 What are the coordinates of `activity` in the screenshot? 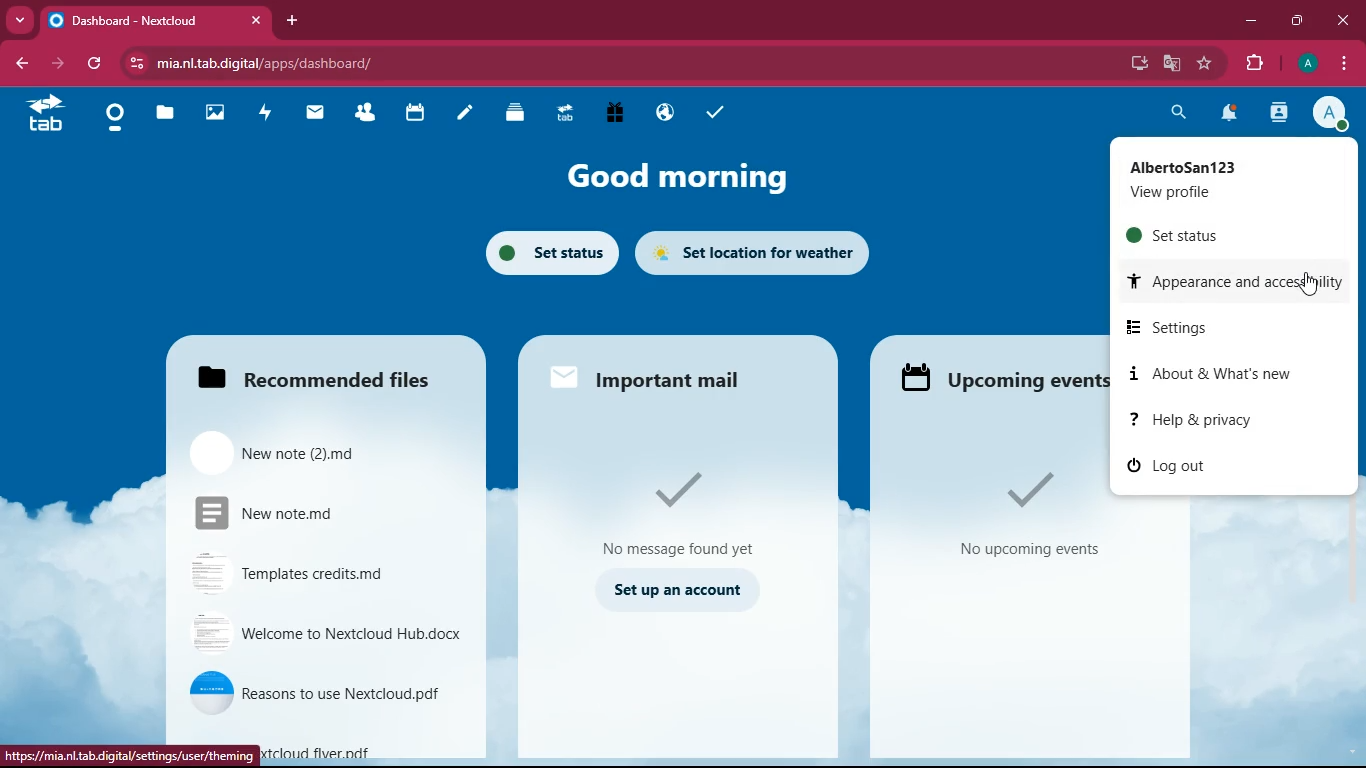 It's located at (1280, 115).